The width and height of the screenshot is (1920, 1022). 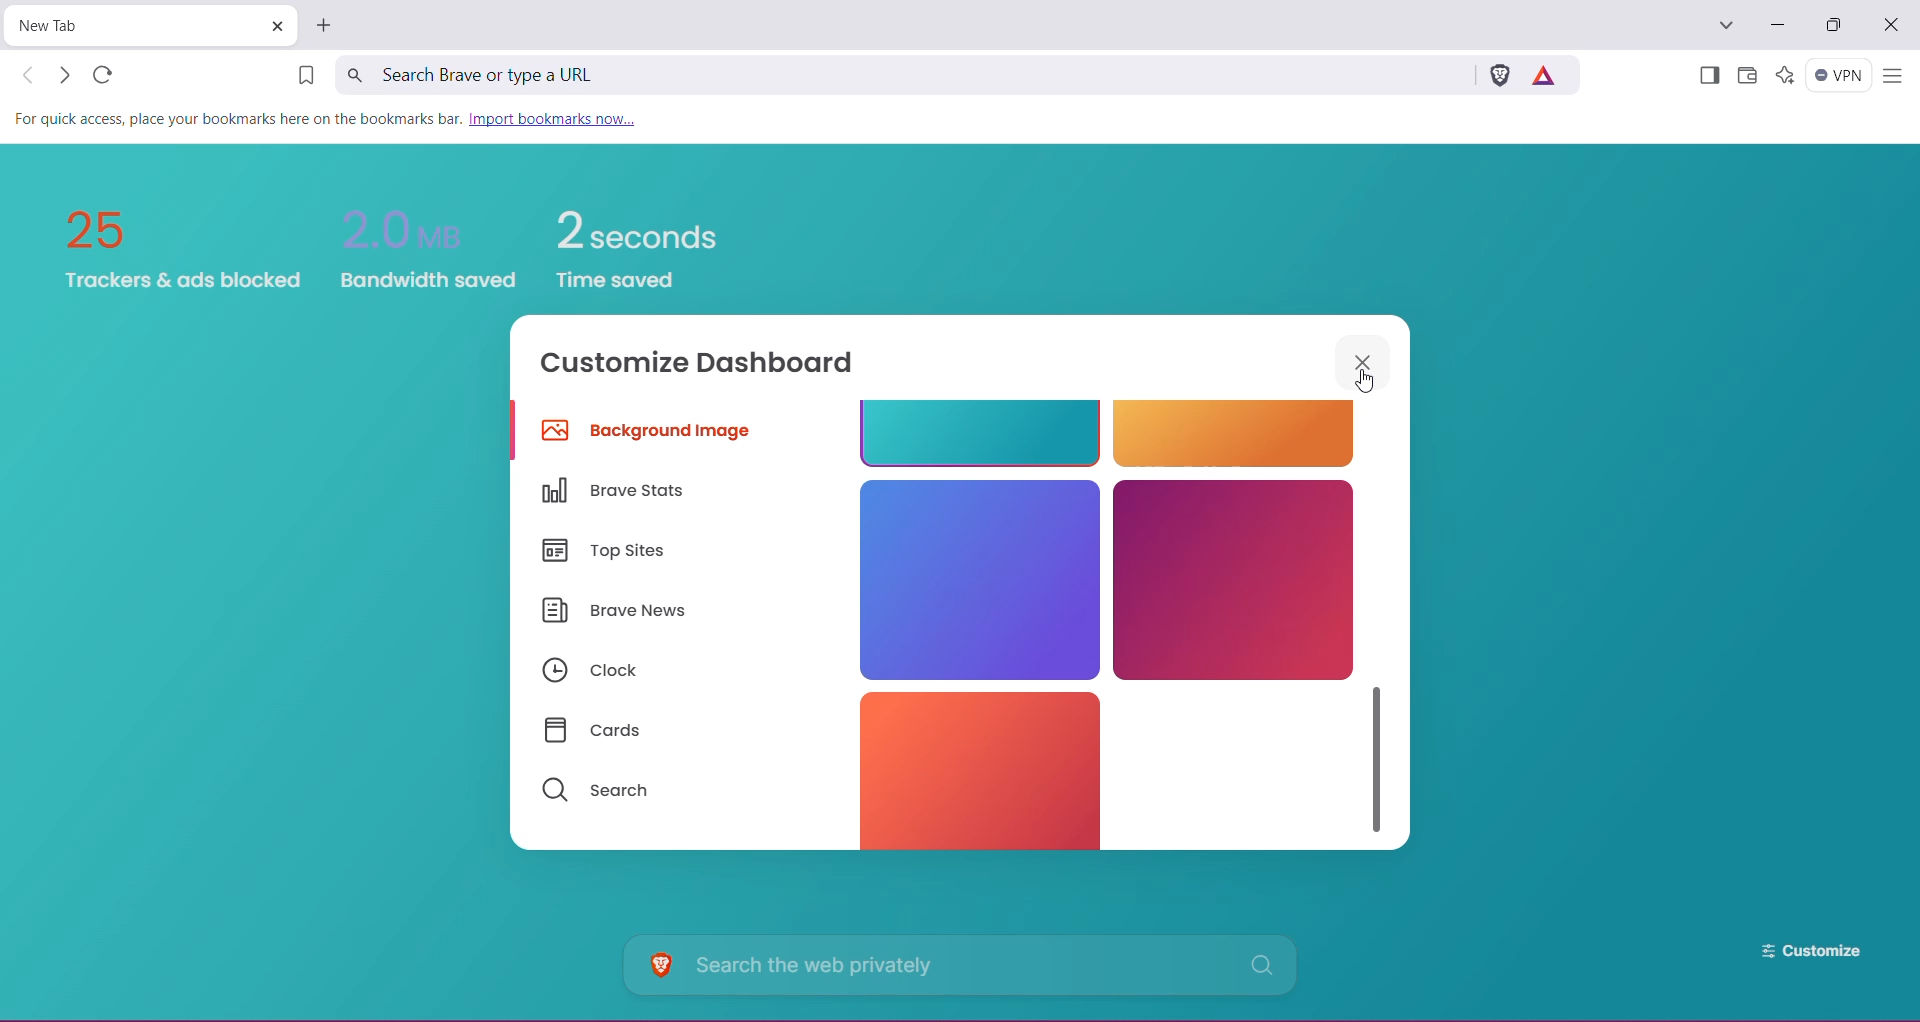 What do you see at coordinates (601, 731) in the screenshot?
I see `Cards` at bounding box center [601, 731].